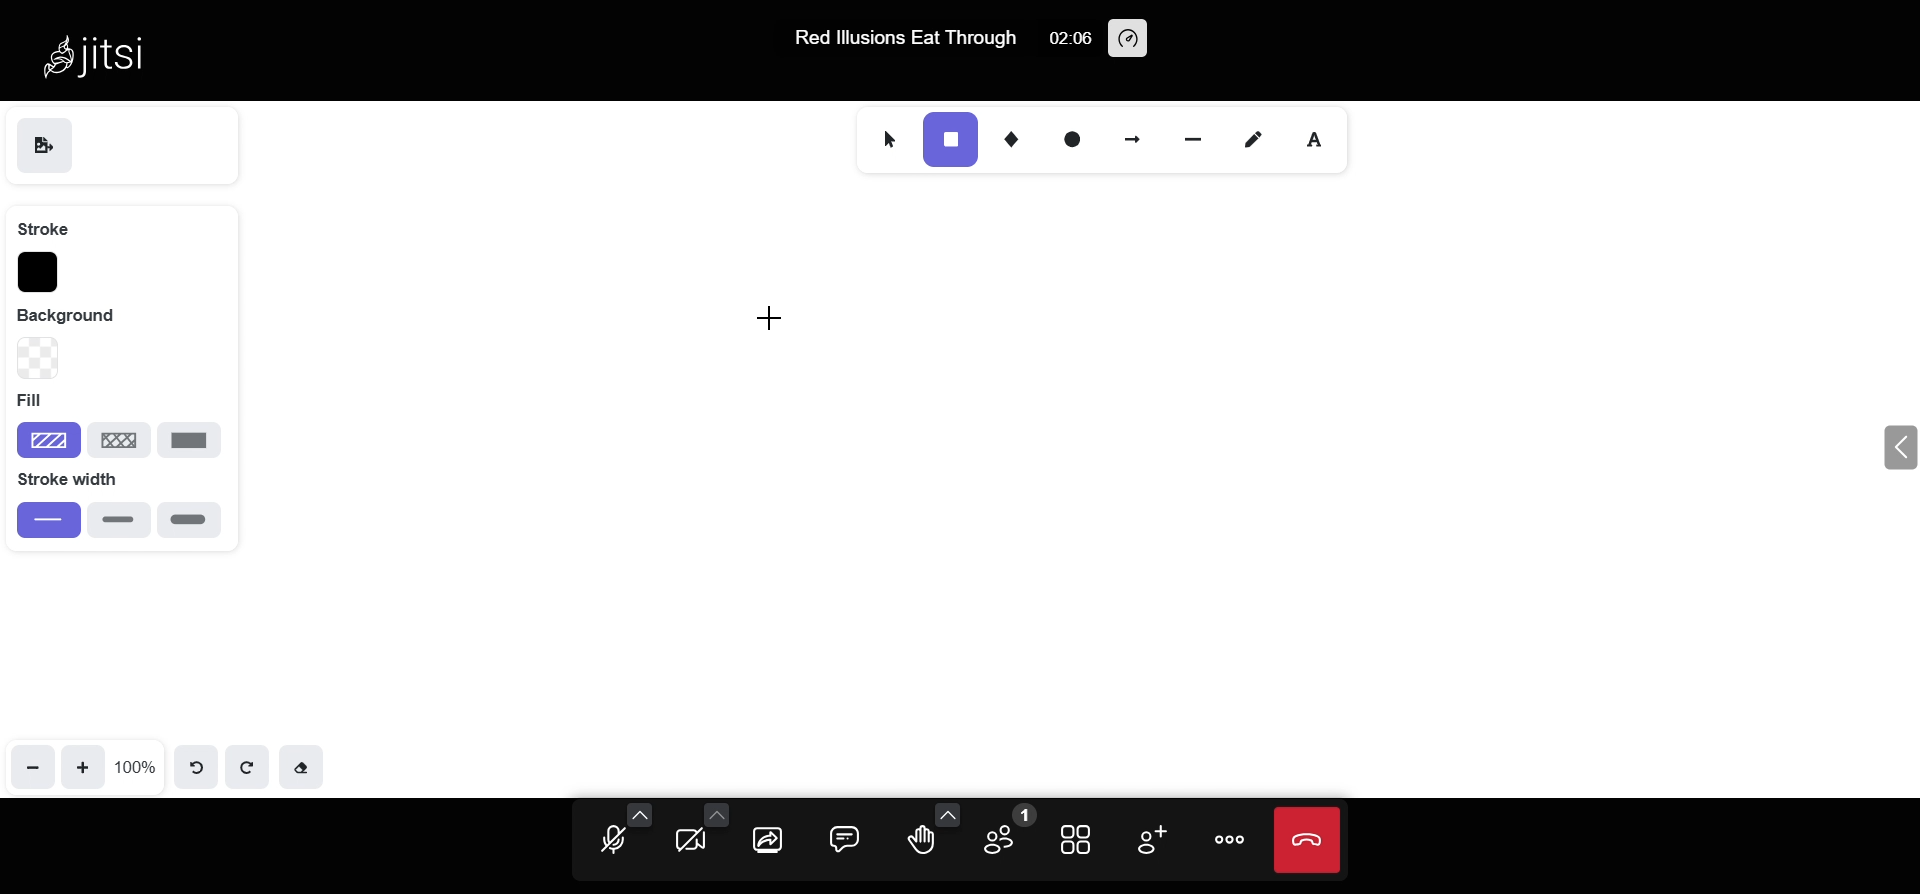 Image resolution: width=1920 pixels, height=894 pixels. I want to click on camera, so click(692, 844).